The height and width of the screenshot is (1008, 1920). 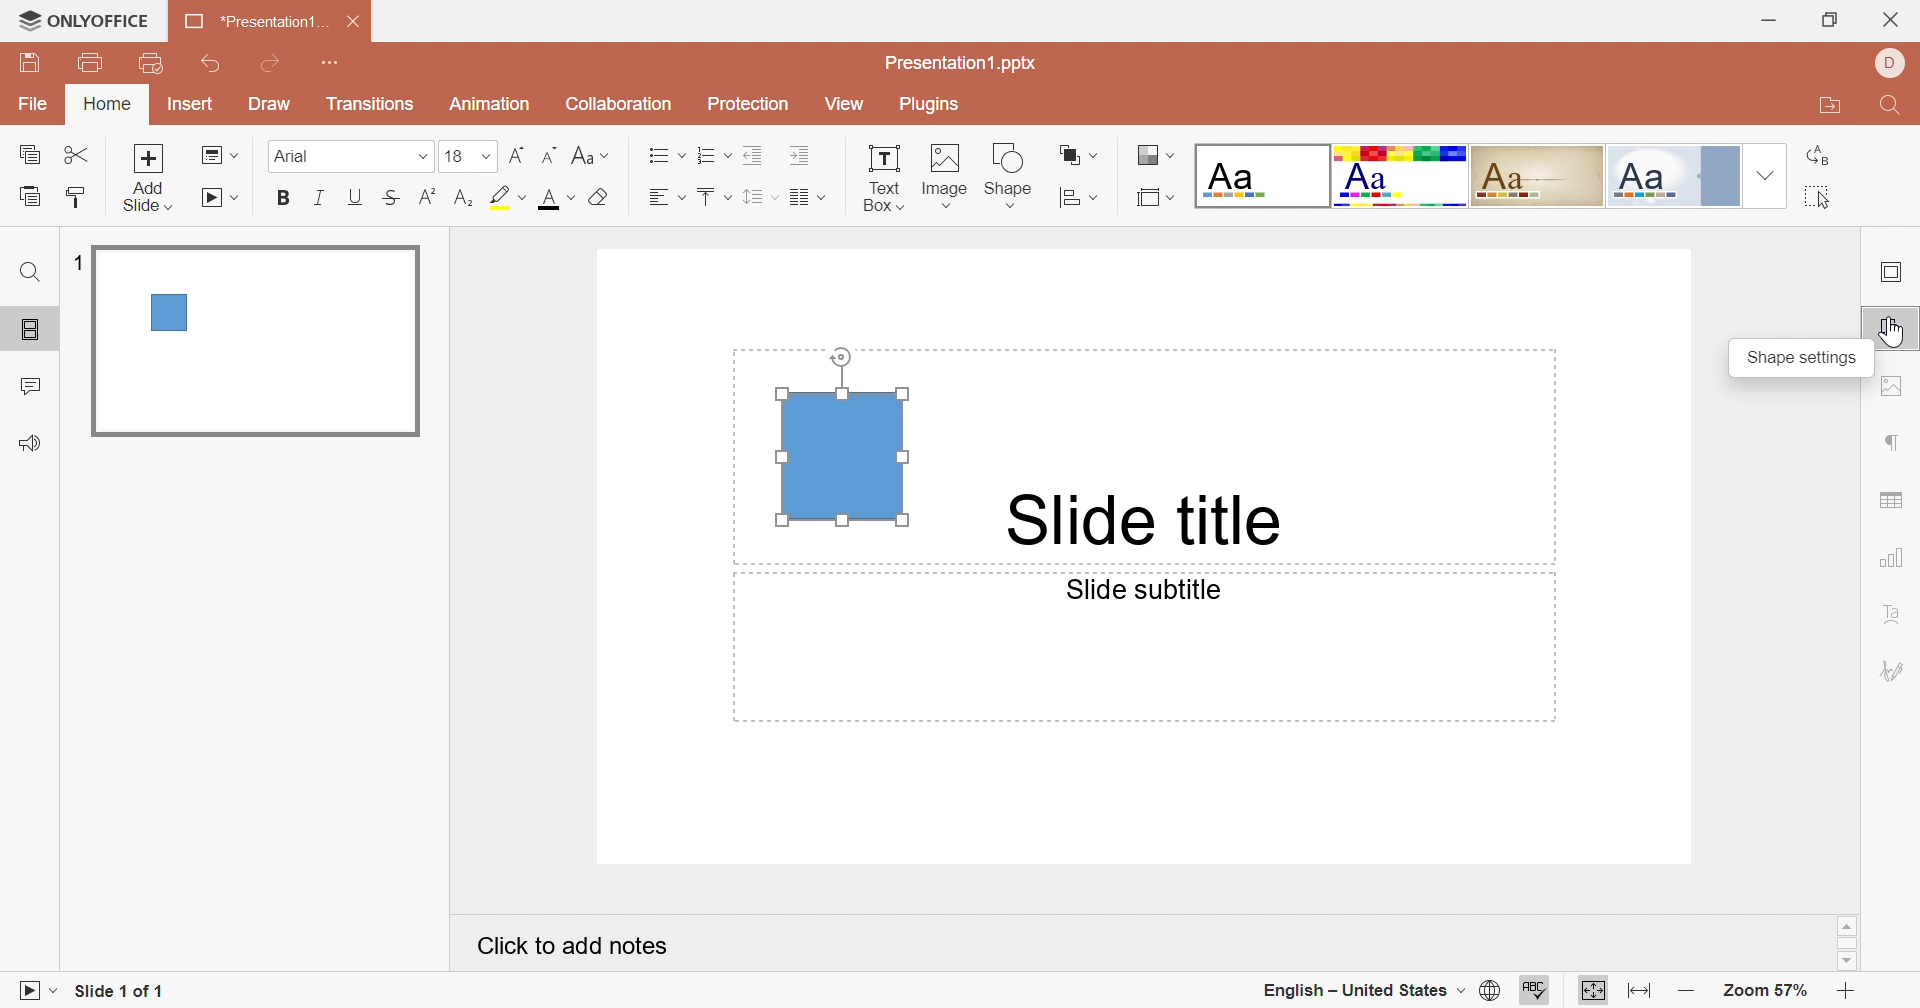 I want to click on Increment font size, so click(x=512, y=159).